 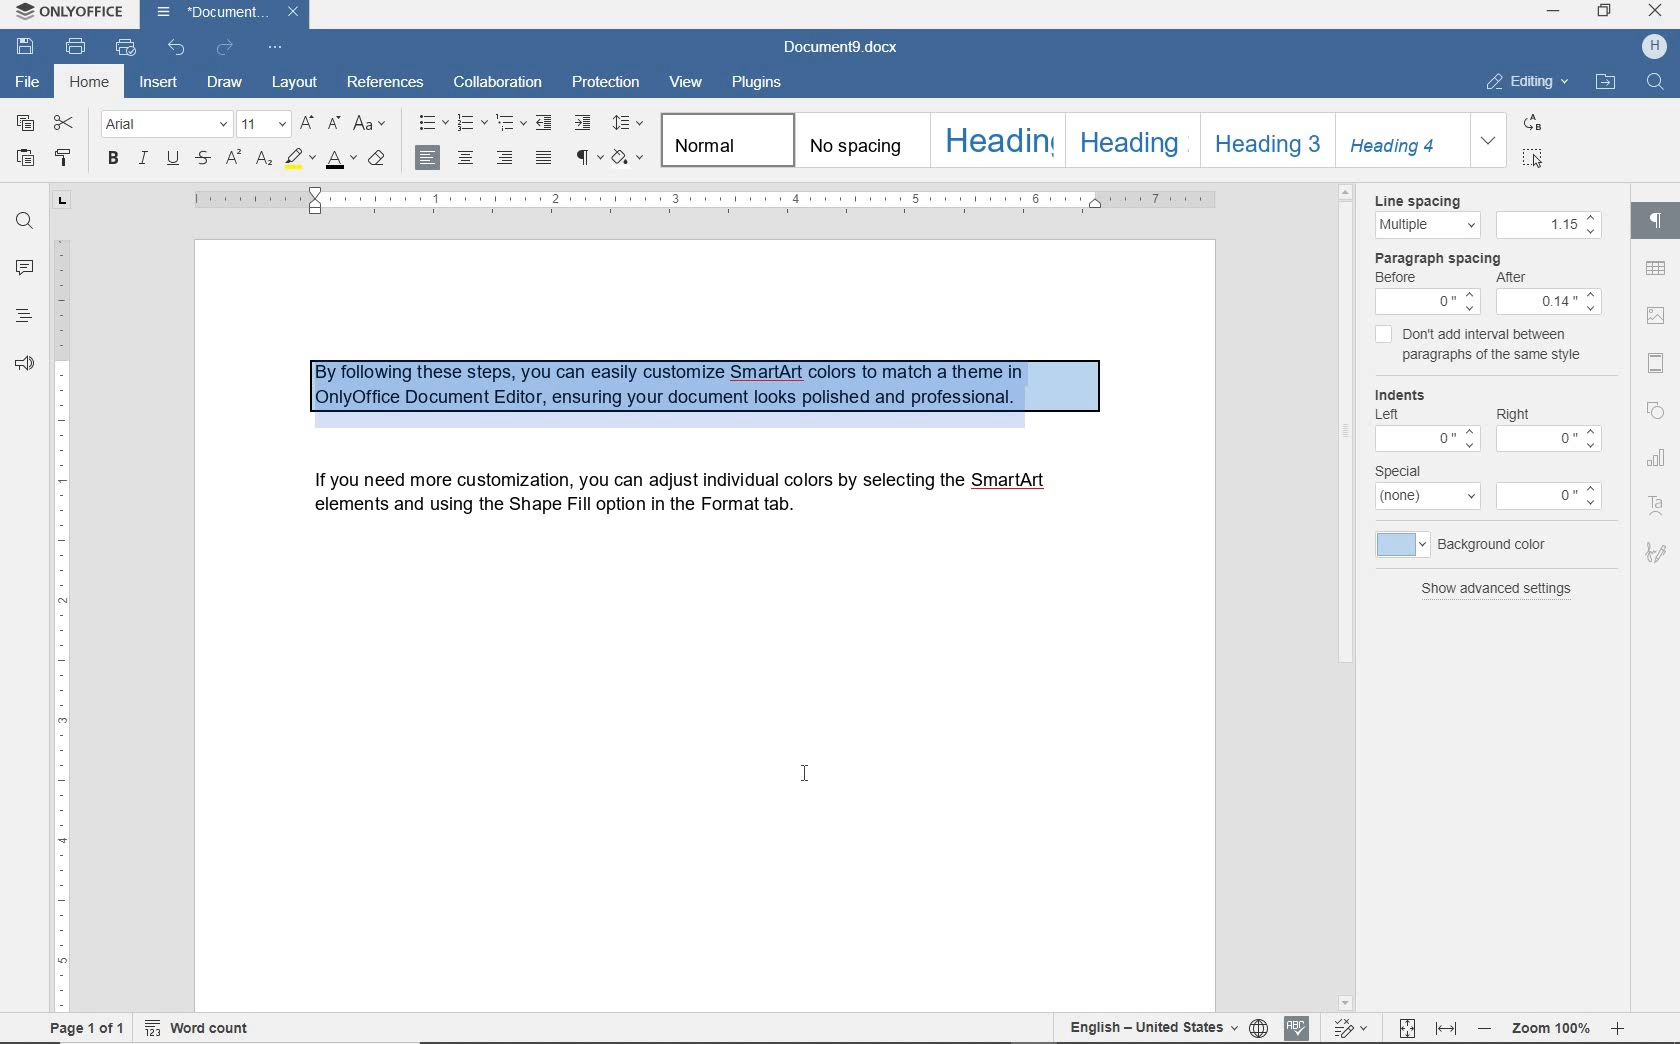 I want to click on profile, so click(x=1652, y=47).